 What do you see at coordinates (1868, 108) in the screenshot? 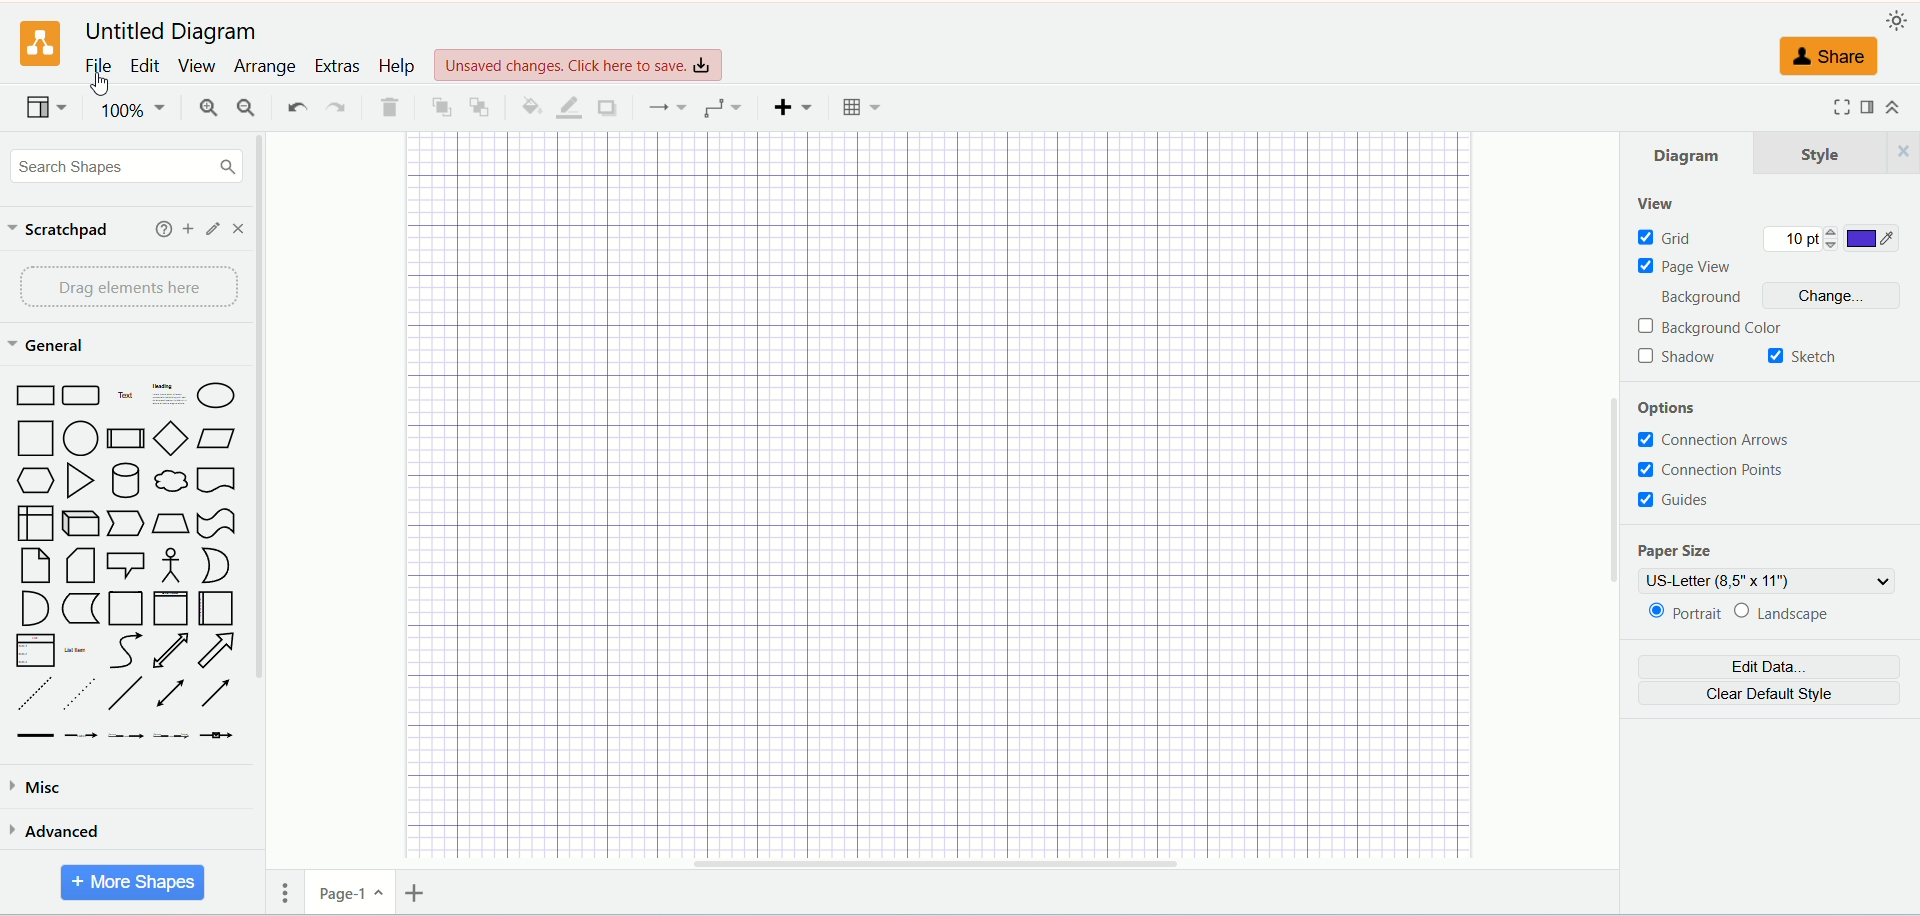
I see `format` at bounding box center [1868, 108].